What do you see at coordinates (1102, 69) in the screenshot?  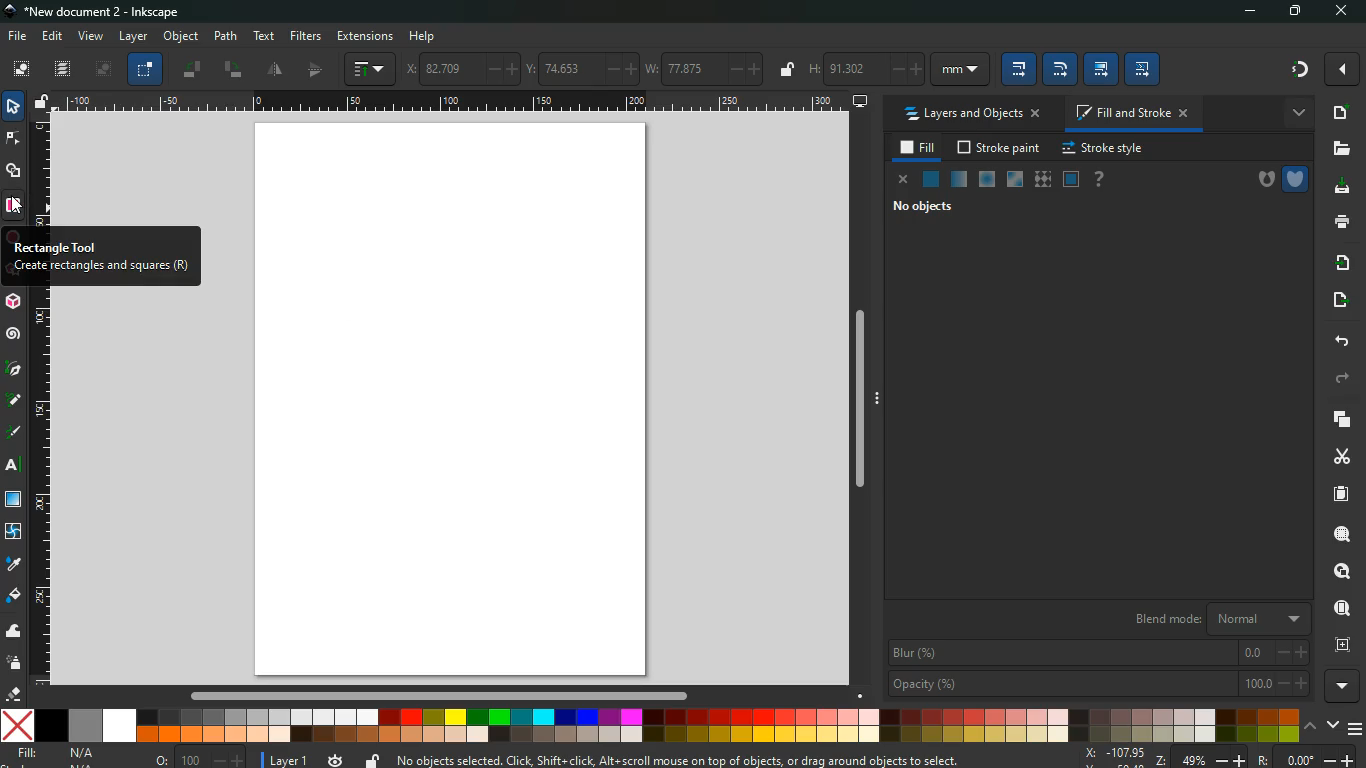 I see `edit` at bounding box center [1102, 69].